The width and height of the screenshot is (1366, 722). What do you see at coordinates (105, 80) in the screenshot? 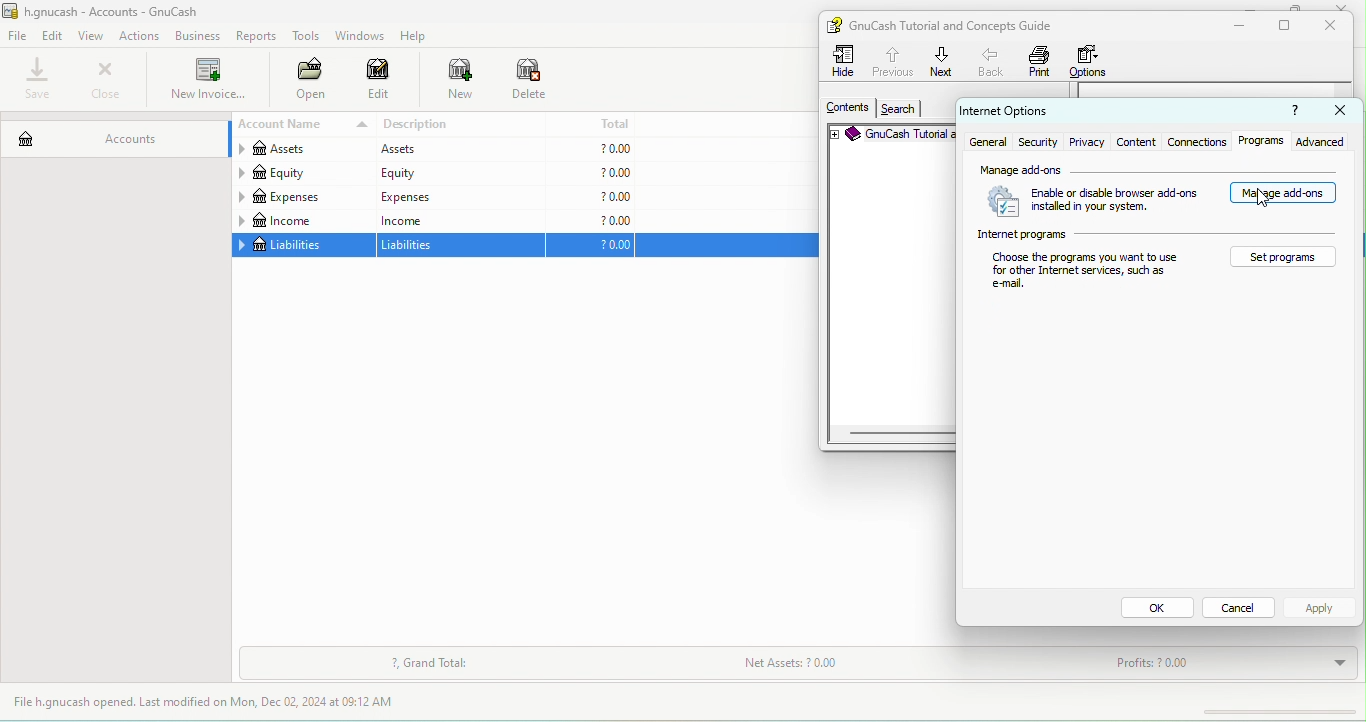
I see `close` at bounding box center [105, 80].